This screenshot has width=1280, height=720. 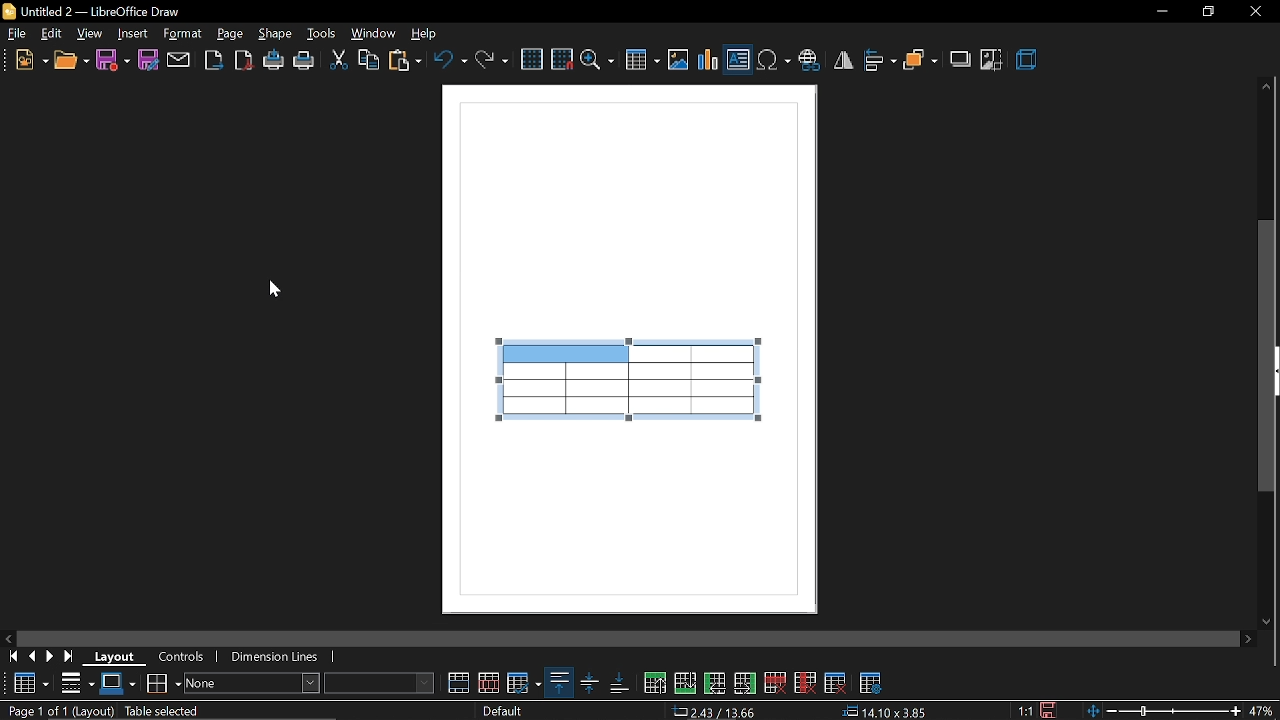 What do you see at coordinates (183, 33) in the screenshot?
I see `format` at bounding box center [183, 33].